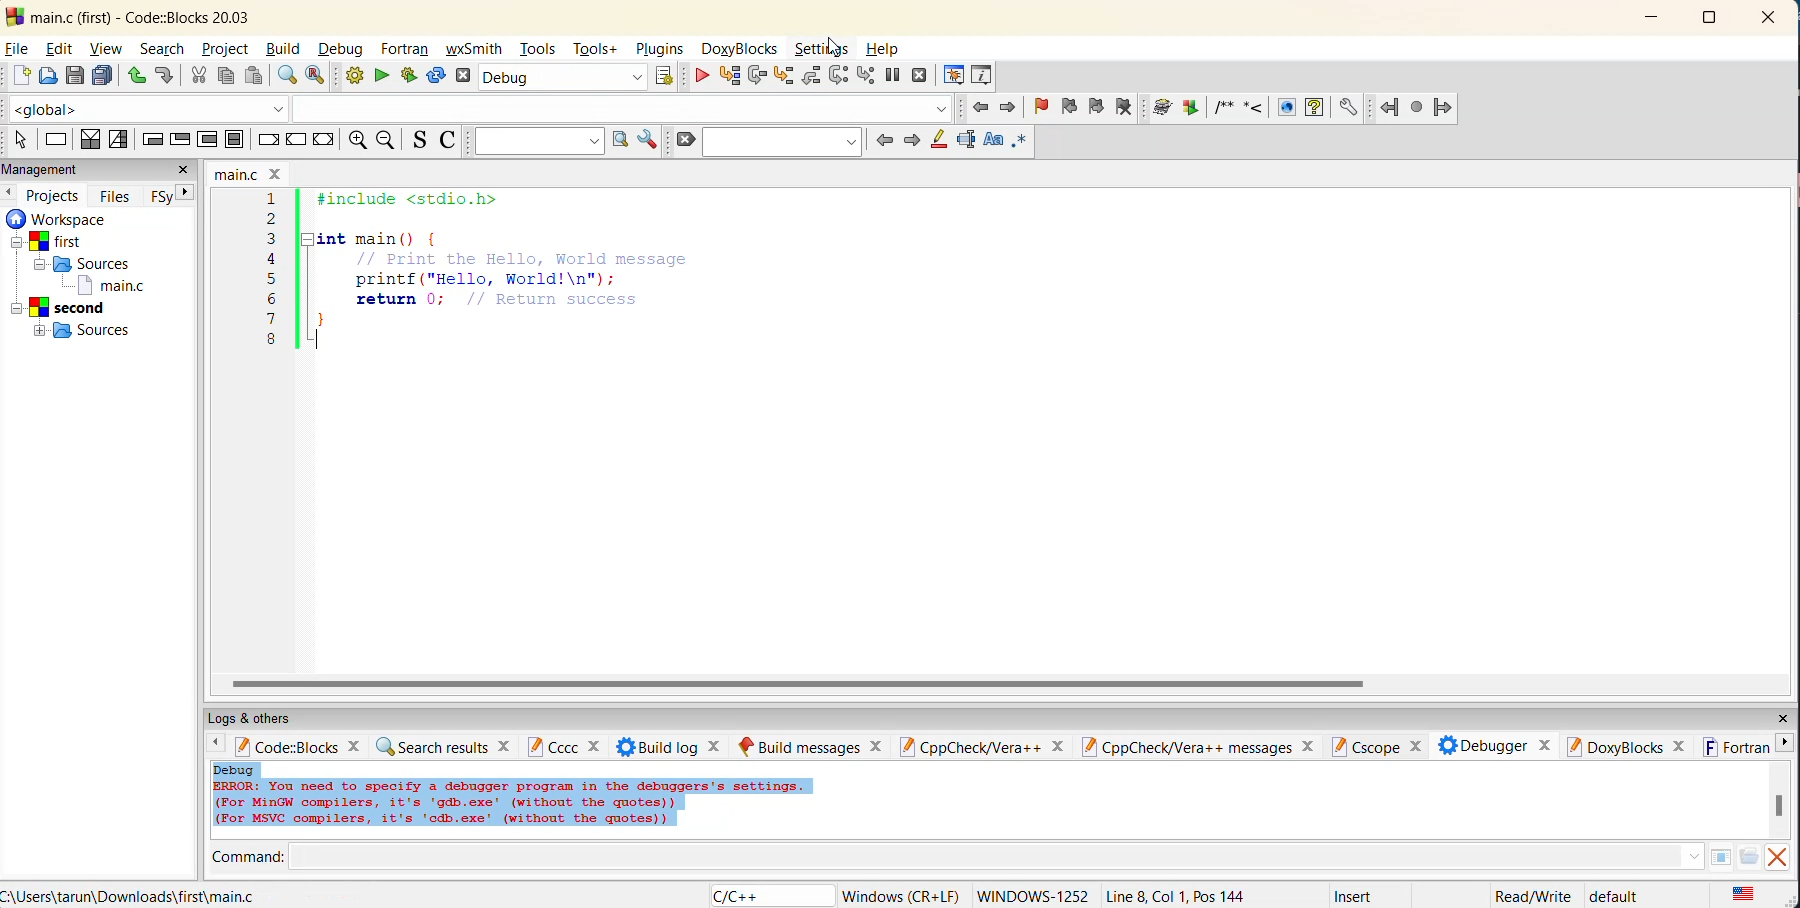  What do you see at coordinates (1021, 141) in the screenshot?
I see `use regex` at bounding box center [1021, 141].